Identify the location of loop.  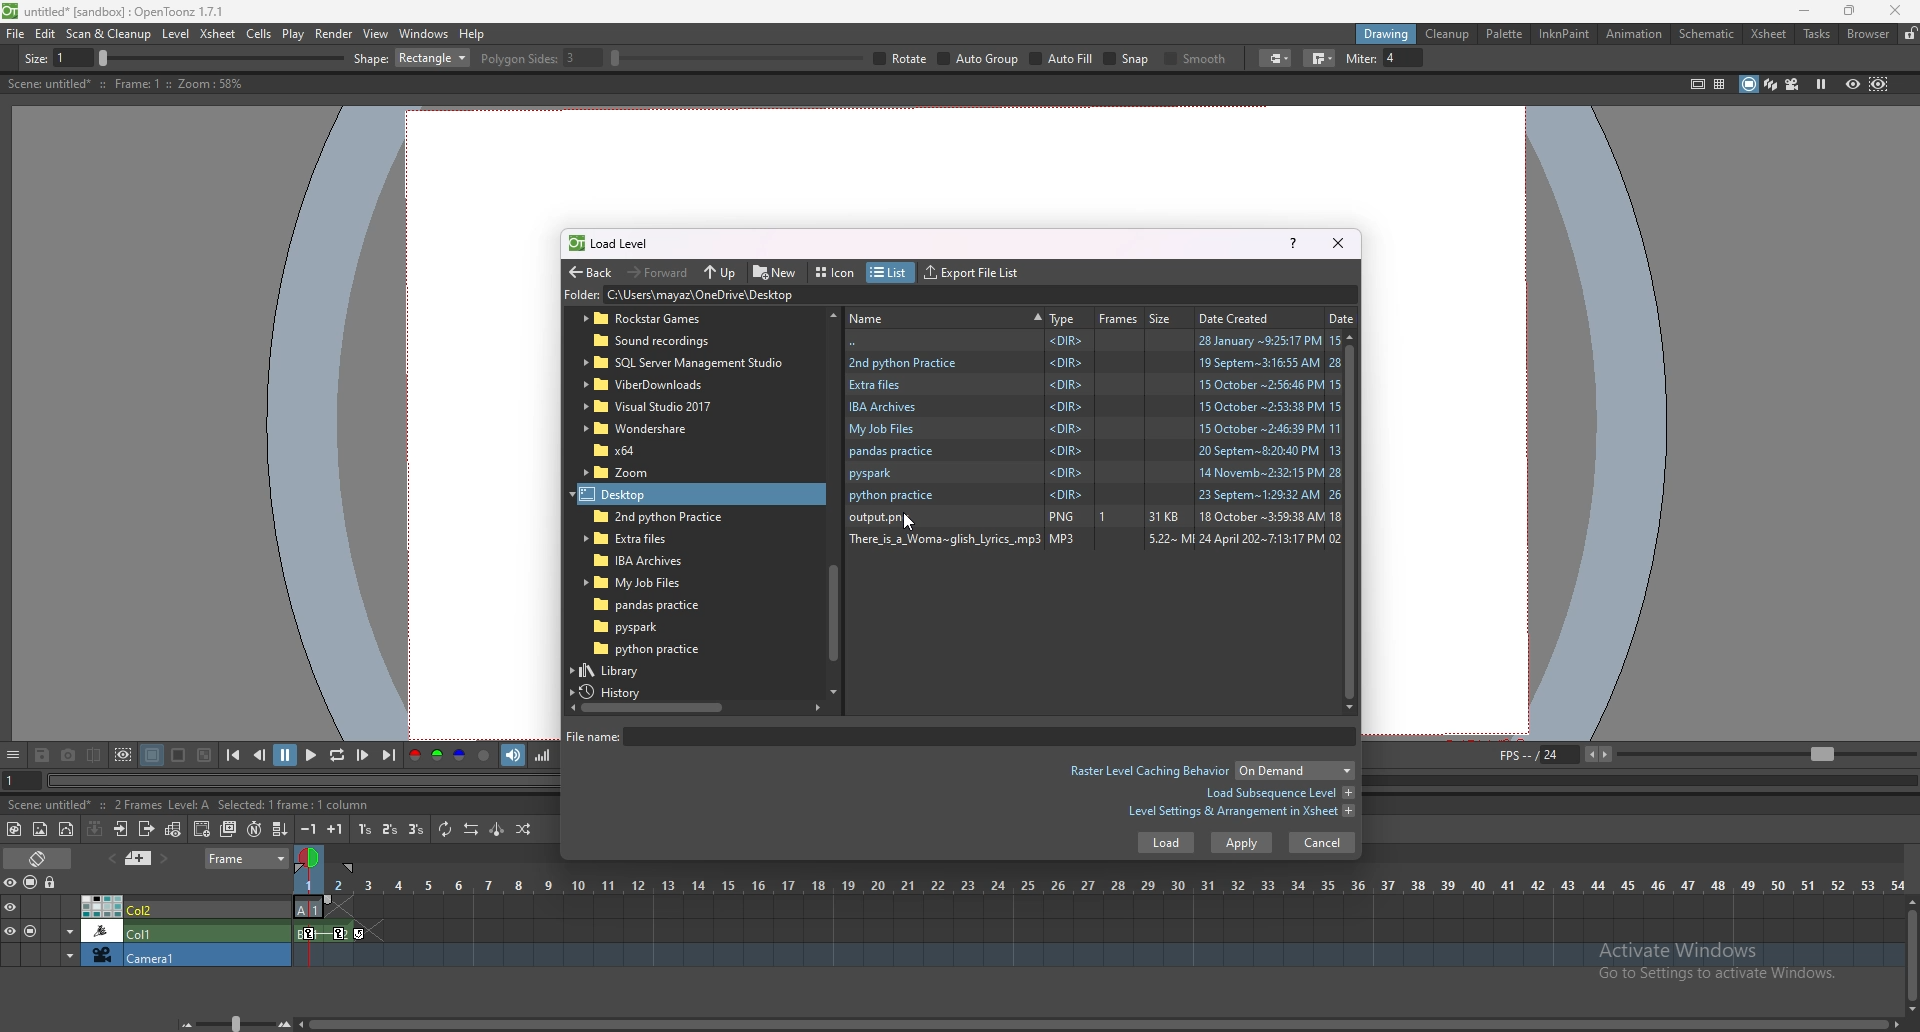
(336, 756).